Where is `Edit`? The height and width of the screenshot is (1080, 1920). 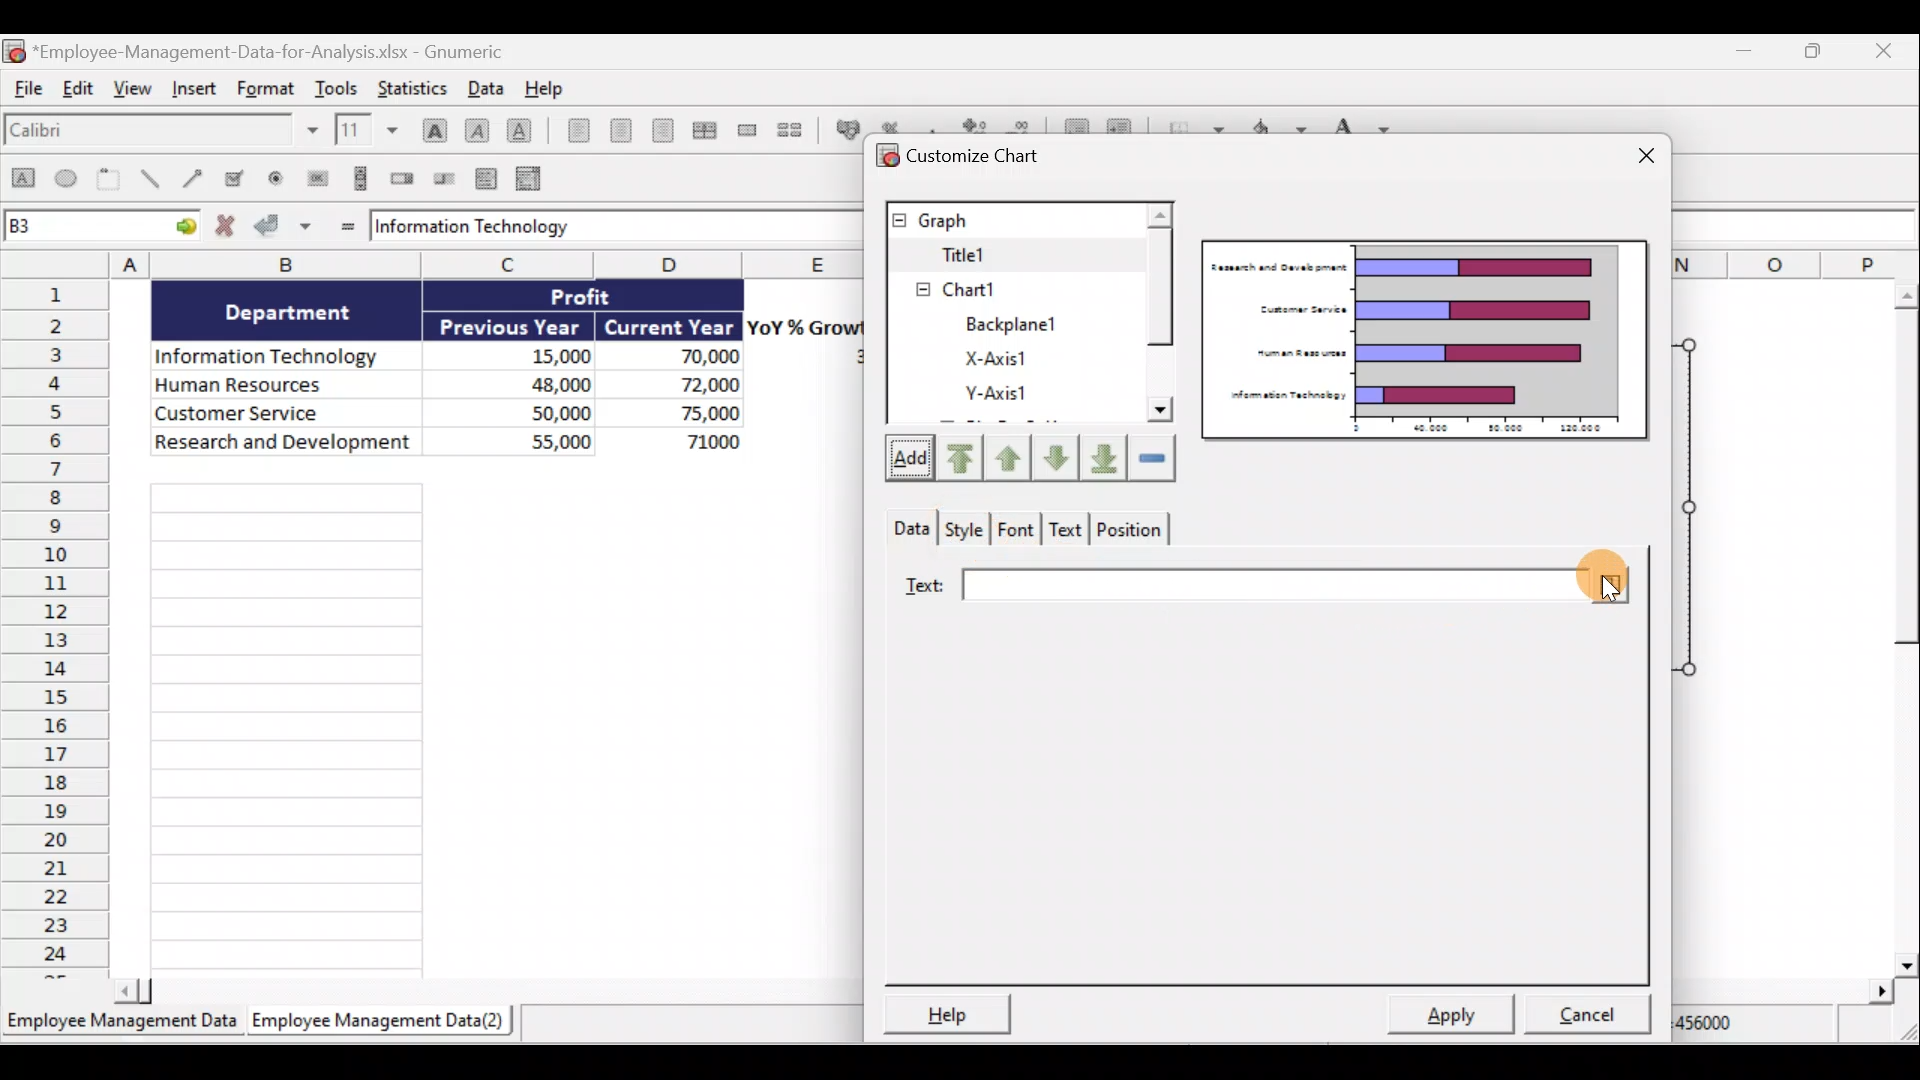 Edit is located at coordinates (82, 93).